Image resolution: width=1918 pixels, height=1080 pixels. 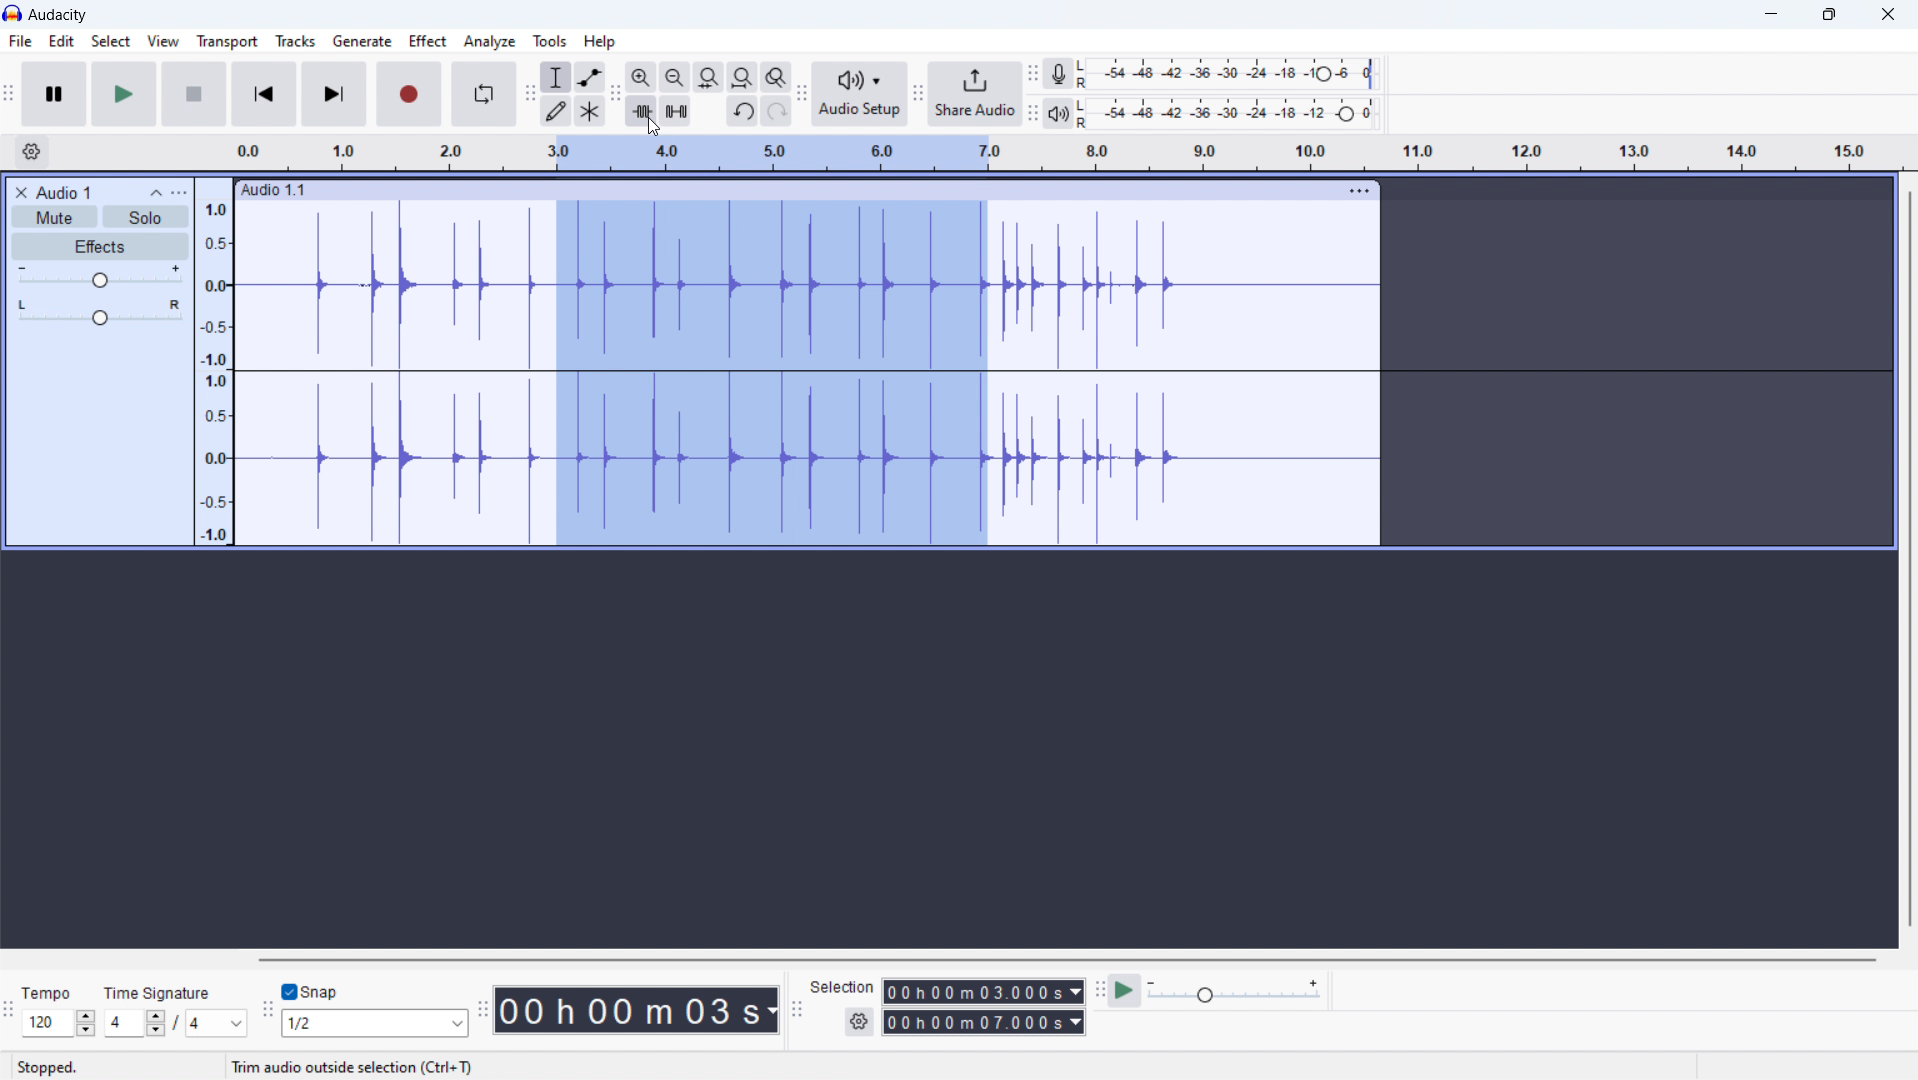 I want to click on time signature toolbar, so click(x=9, y=1013).